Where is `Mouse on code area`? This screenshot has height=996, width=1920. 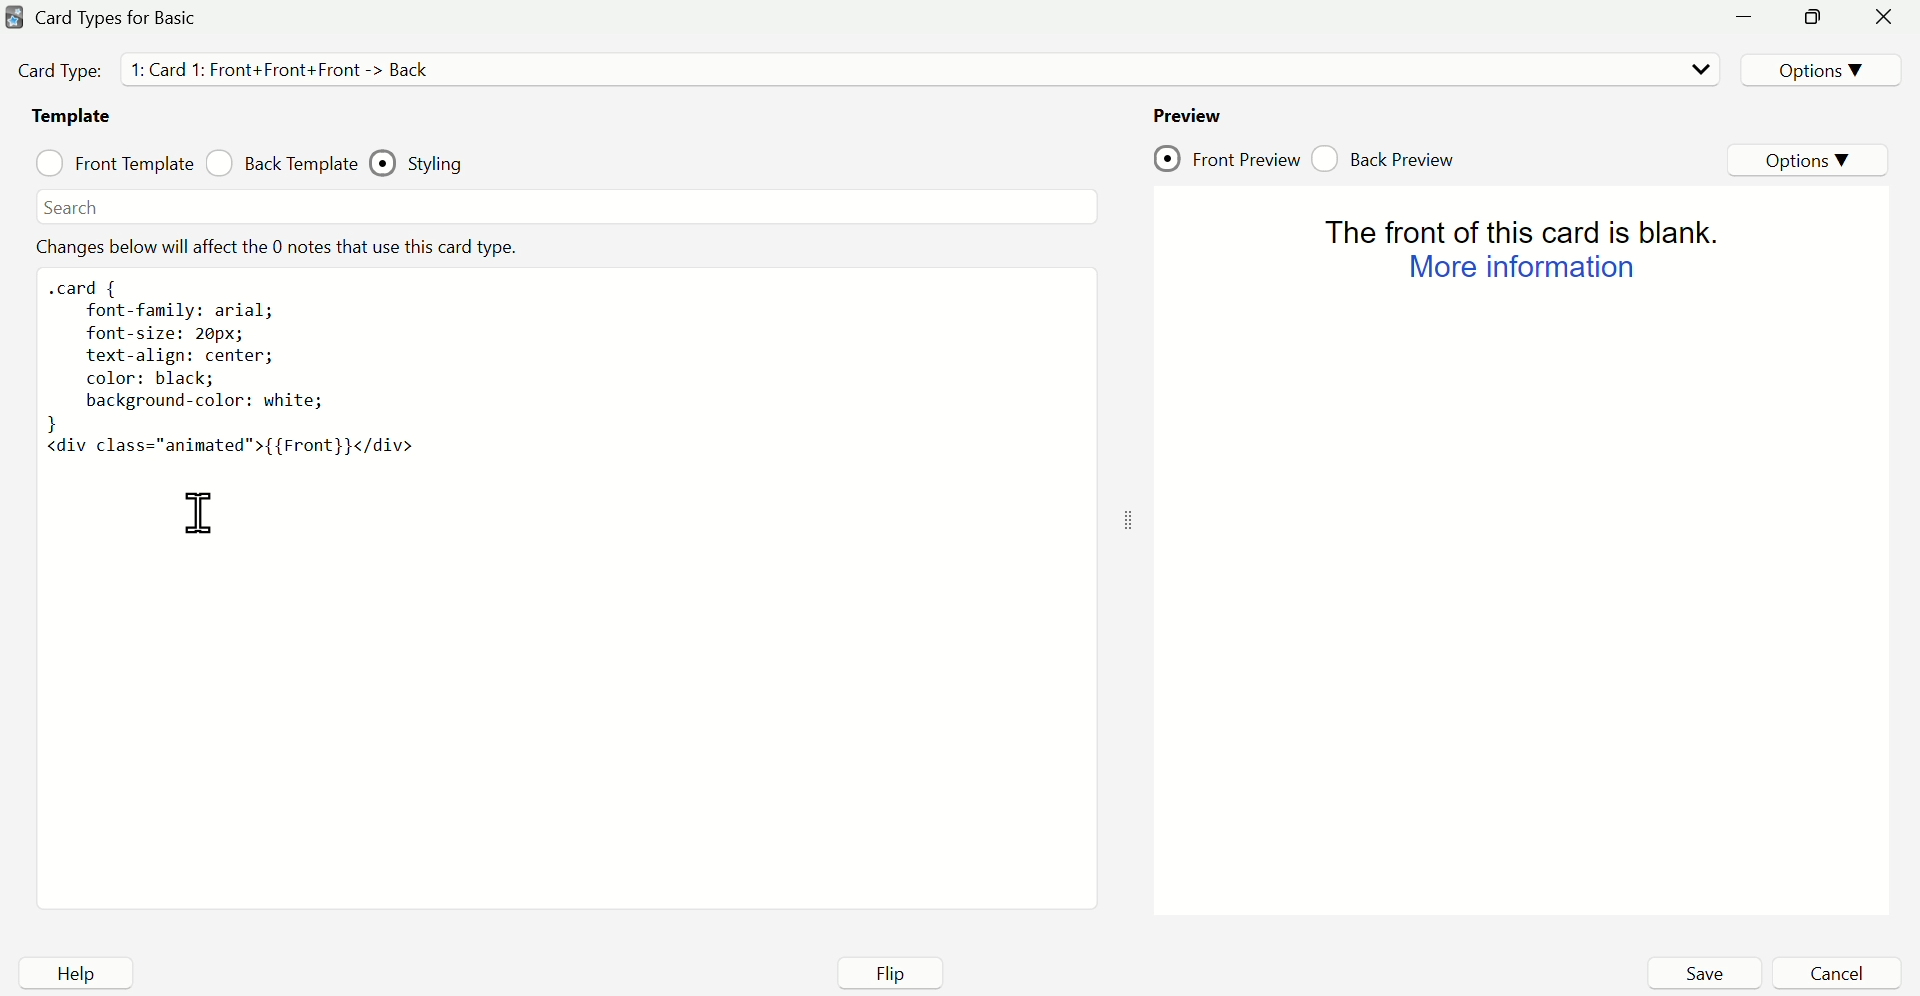
Mouse on code area is located at coordinates (201, 514).